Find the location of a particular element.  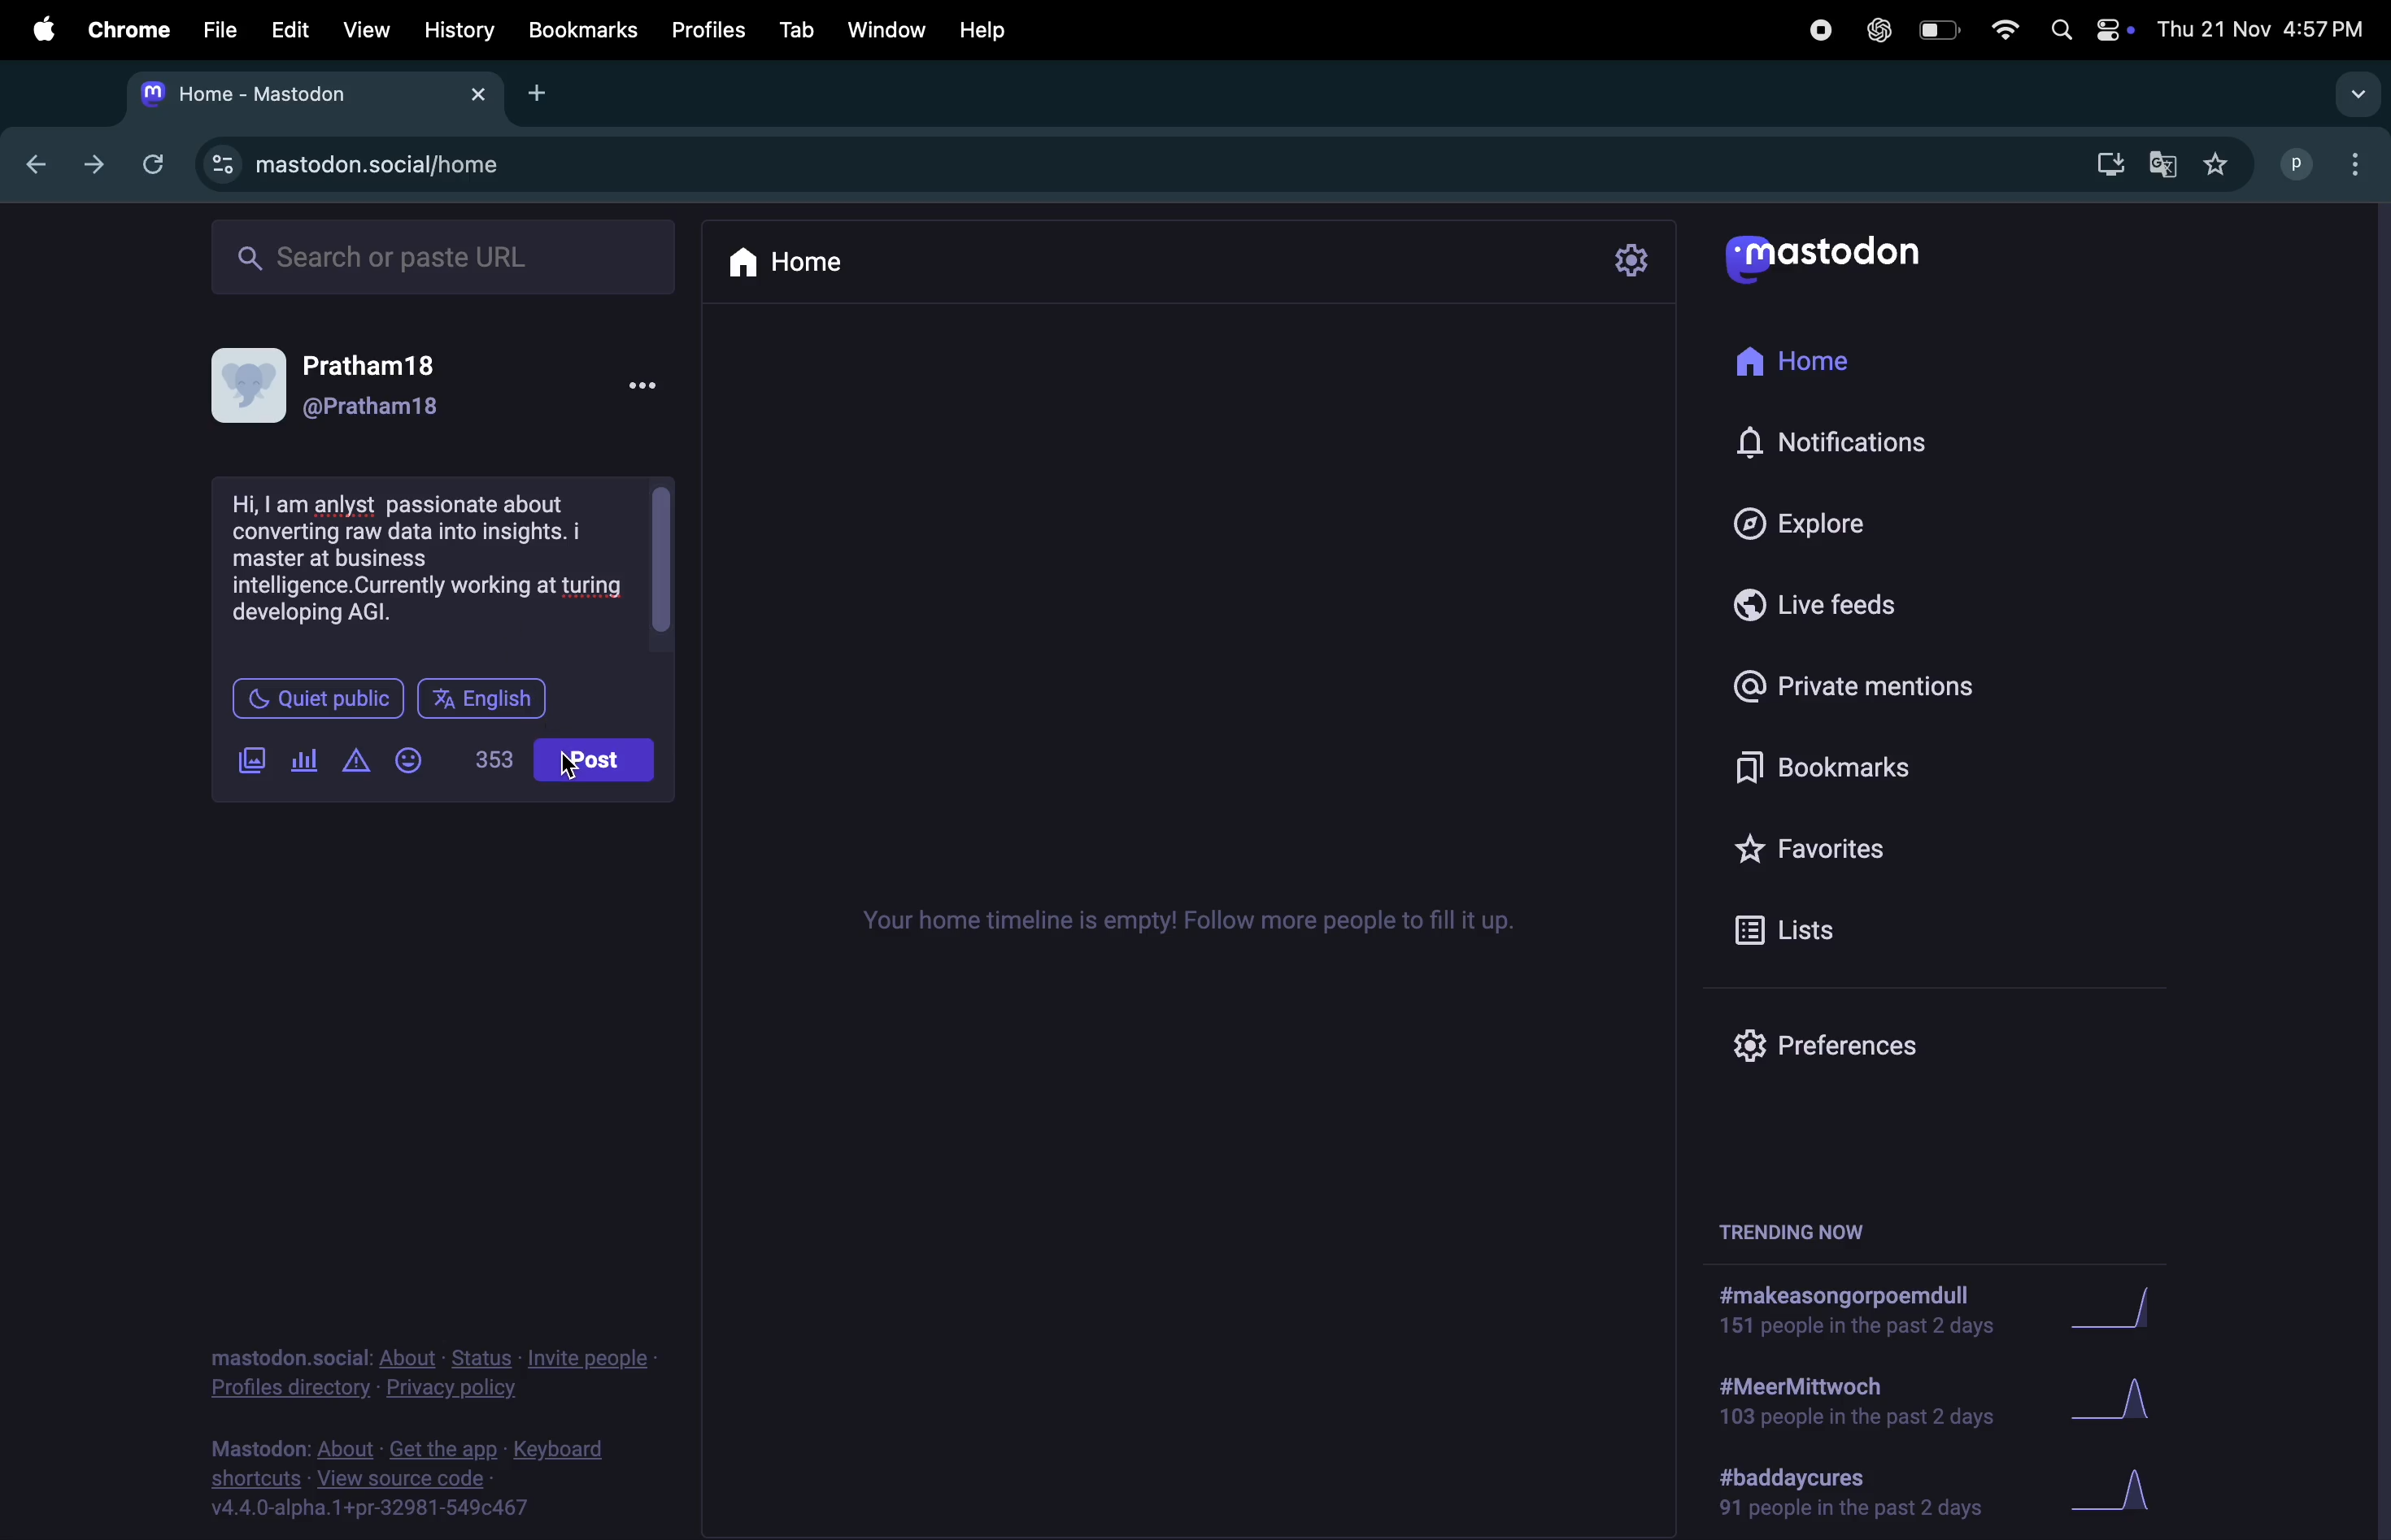

spotlight search is located at coordinates (2059, 31).